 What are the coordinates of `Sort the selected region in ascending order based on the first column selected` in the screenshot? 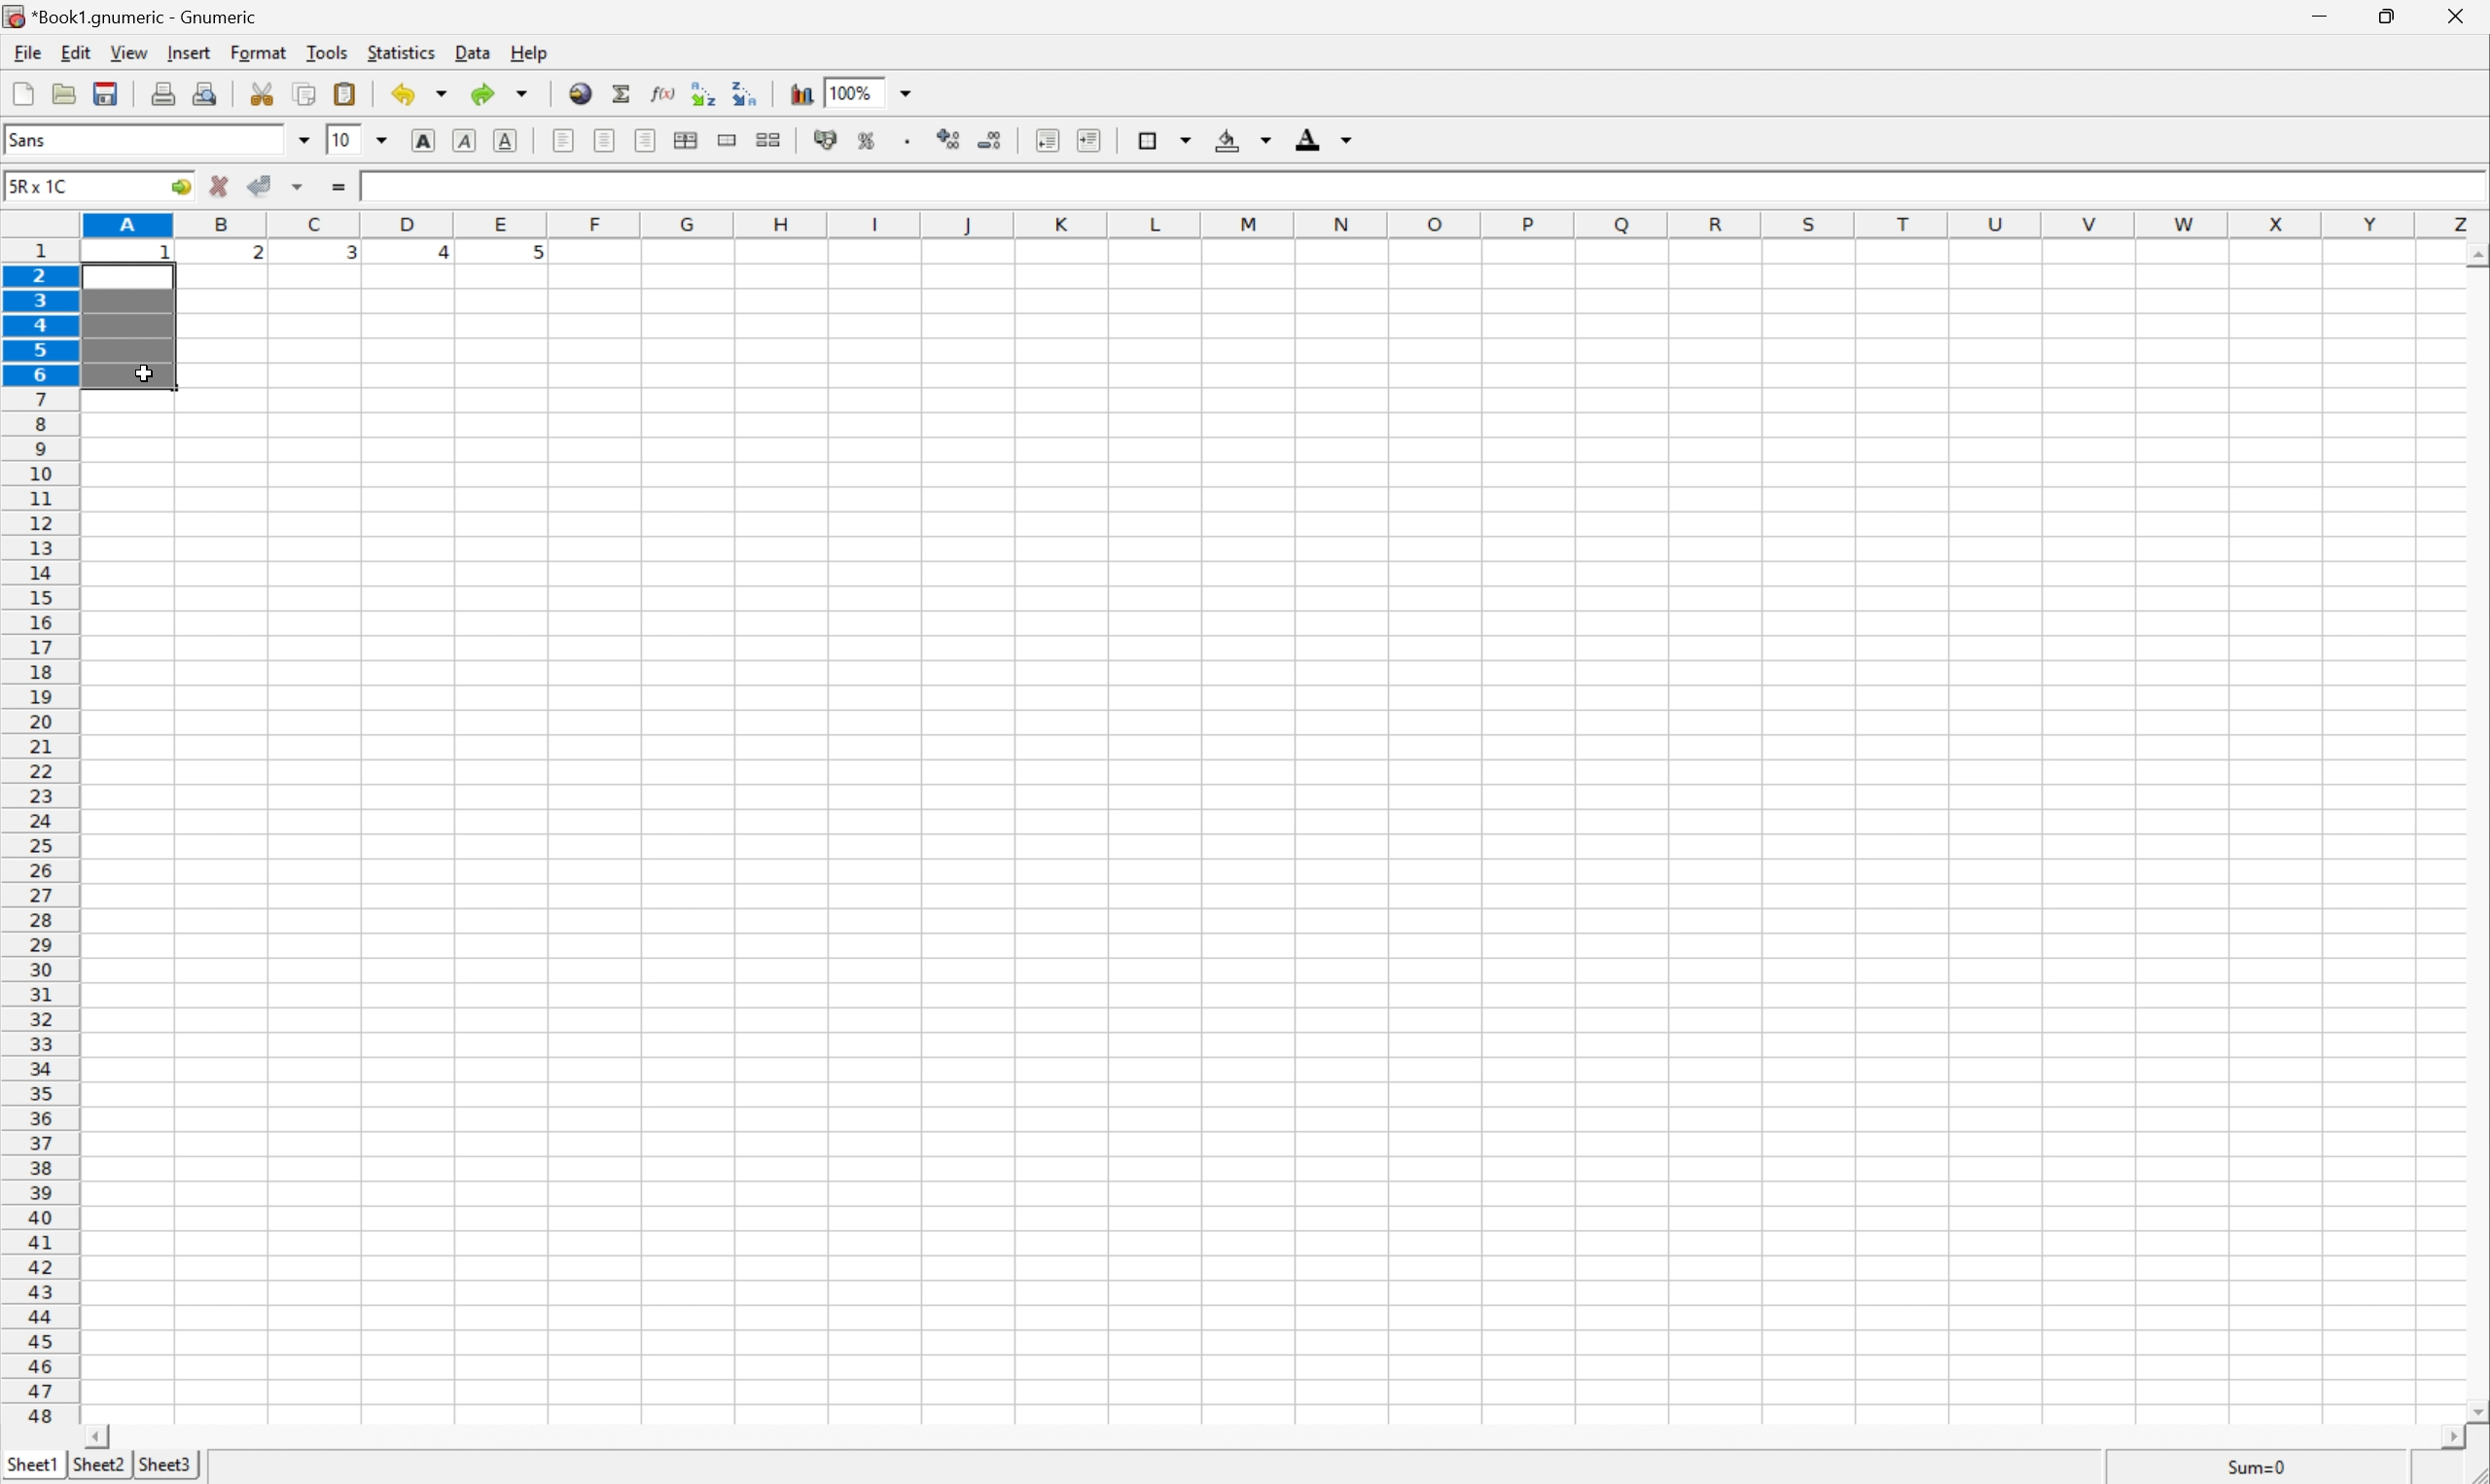 It's located at (704, 90).